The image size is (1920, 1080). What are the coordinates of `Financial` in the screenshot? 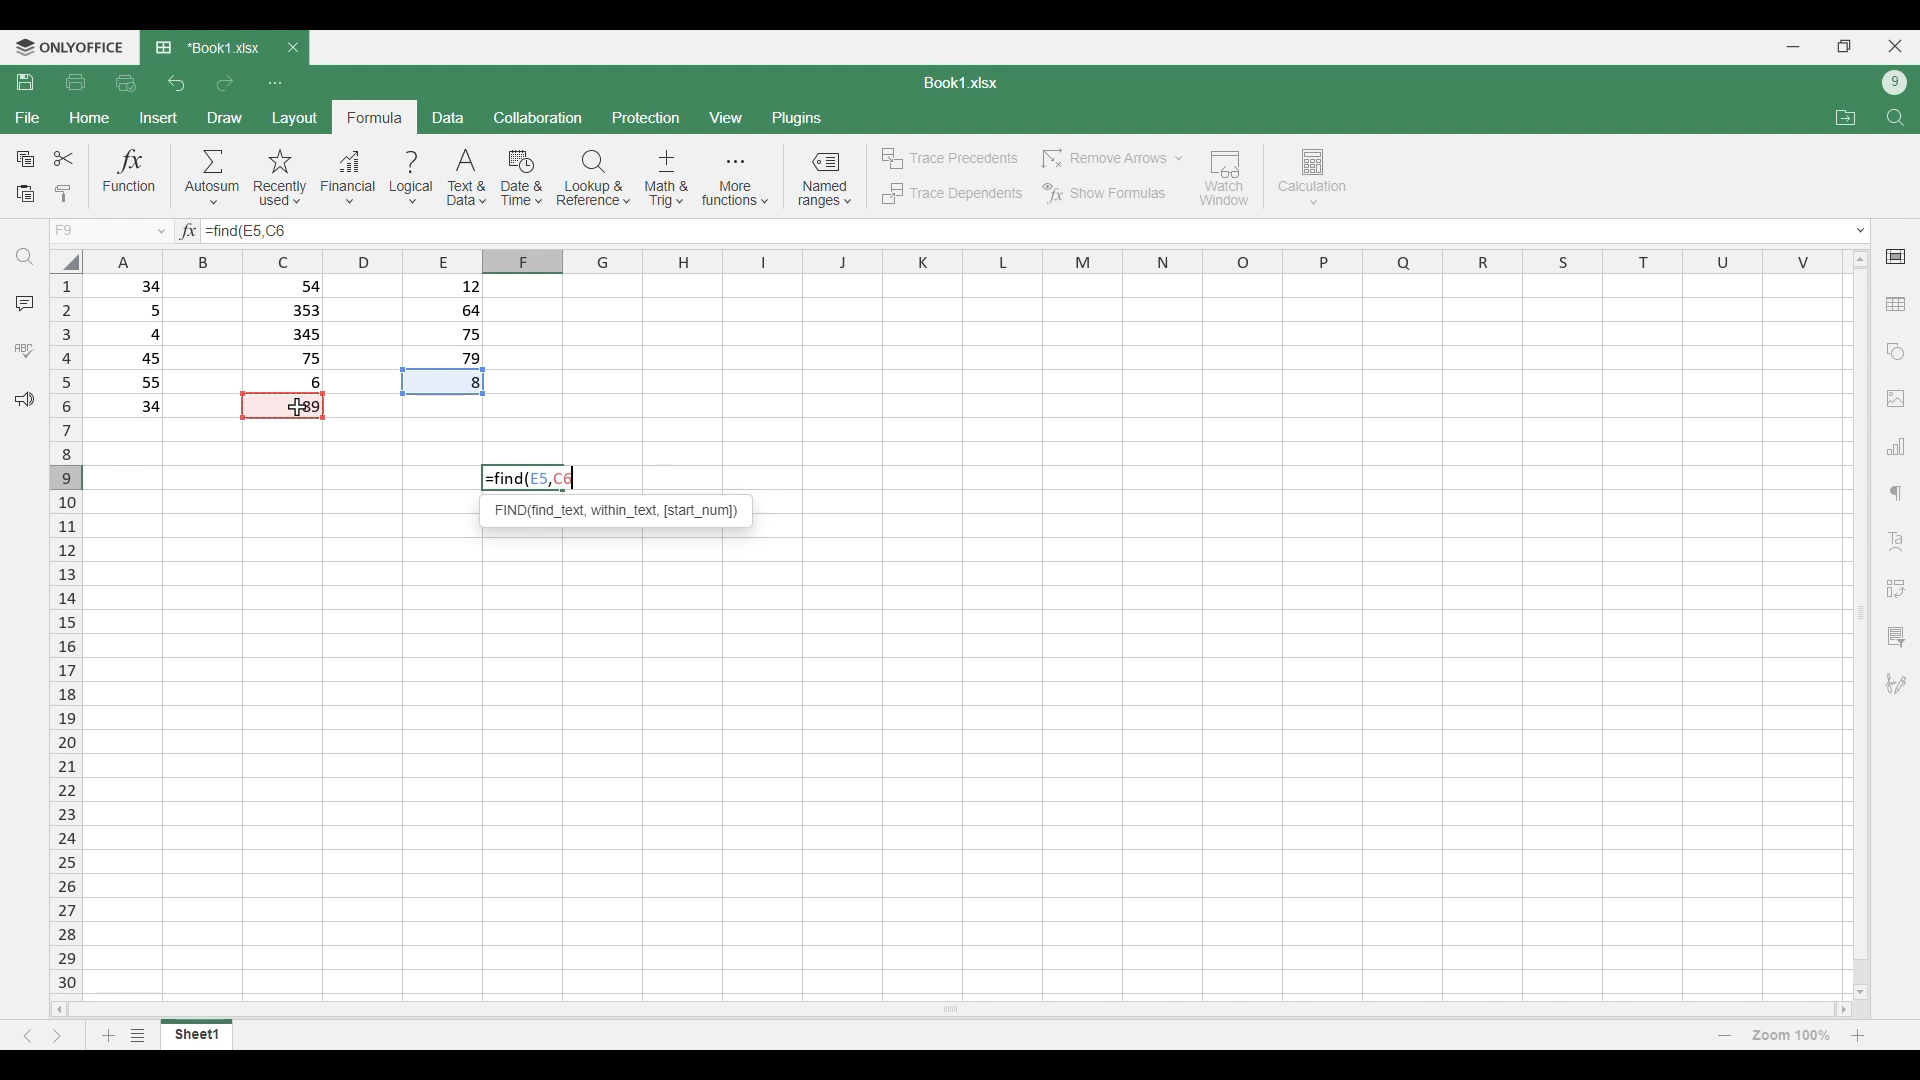 It's located at (348, 179).